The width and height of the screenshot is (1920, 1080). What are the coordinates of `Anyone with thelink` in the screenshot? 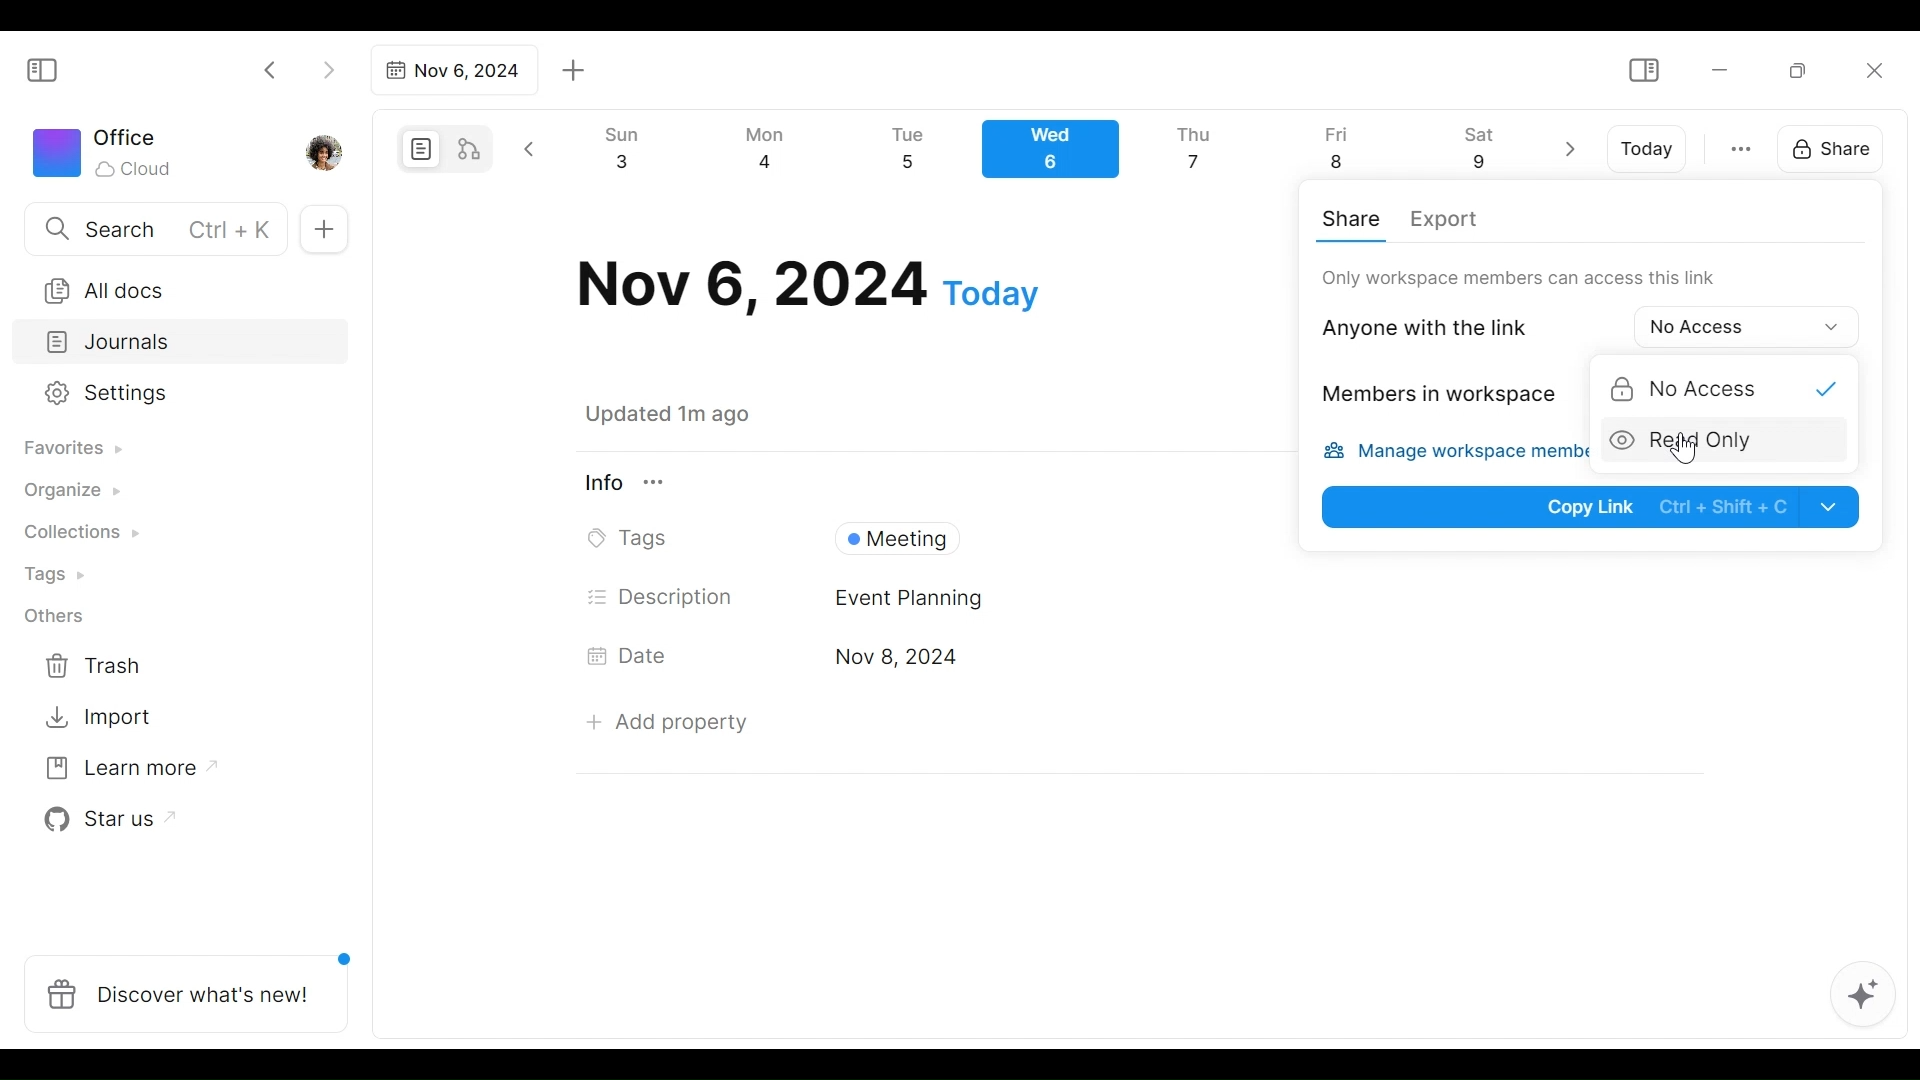 It's located at (1442, 326).